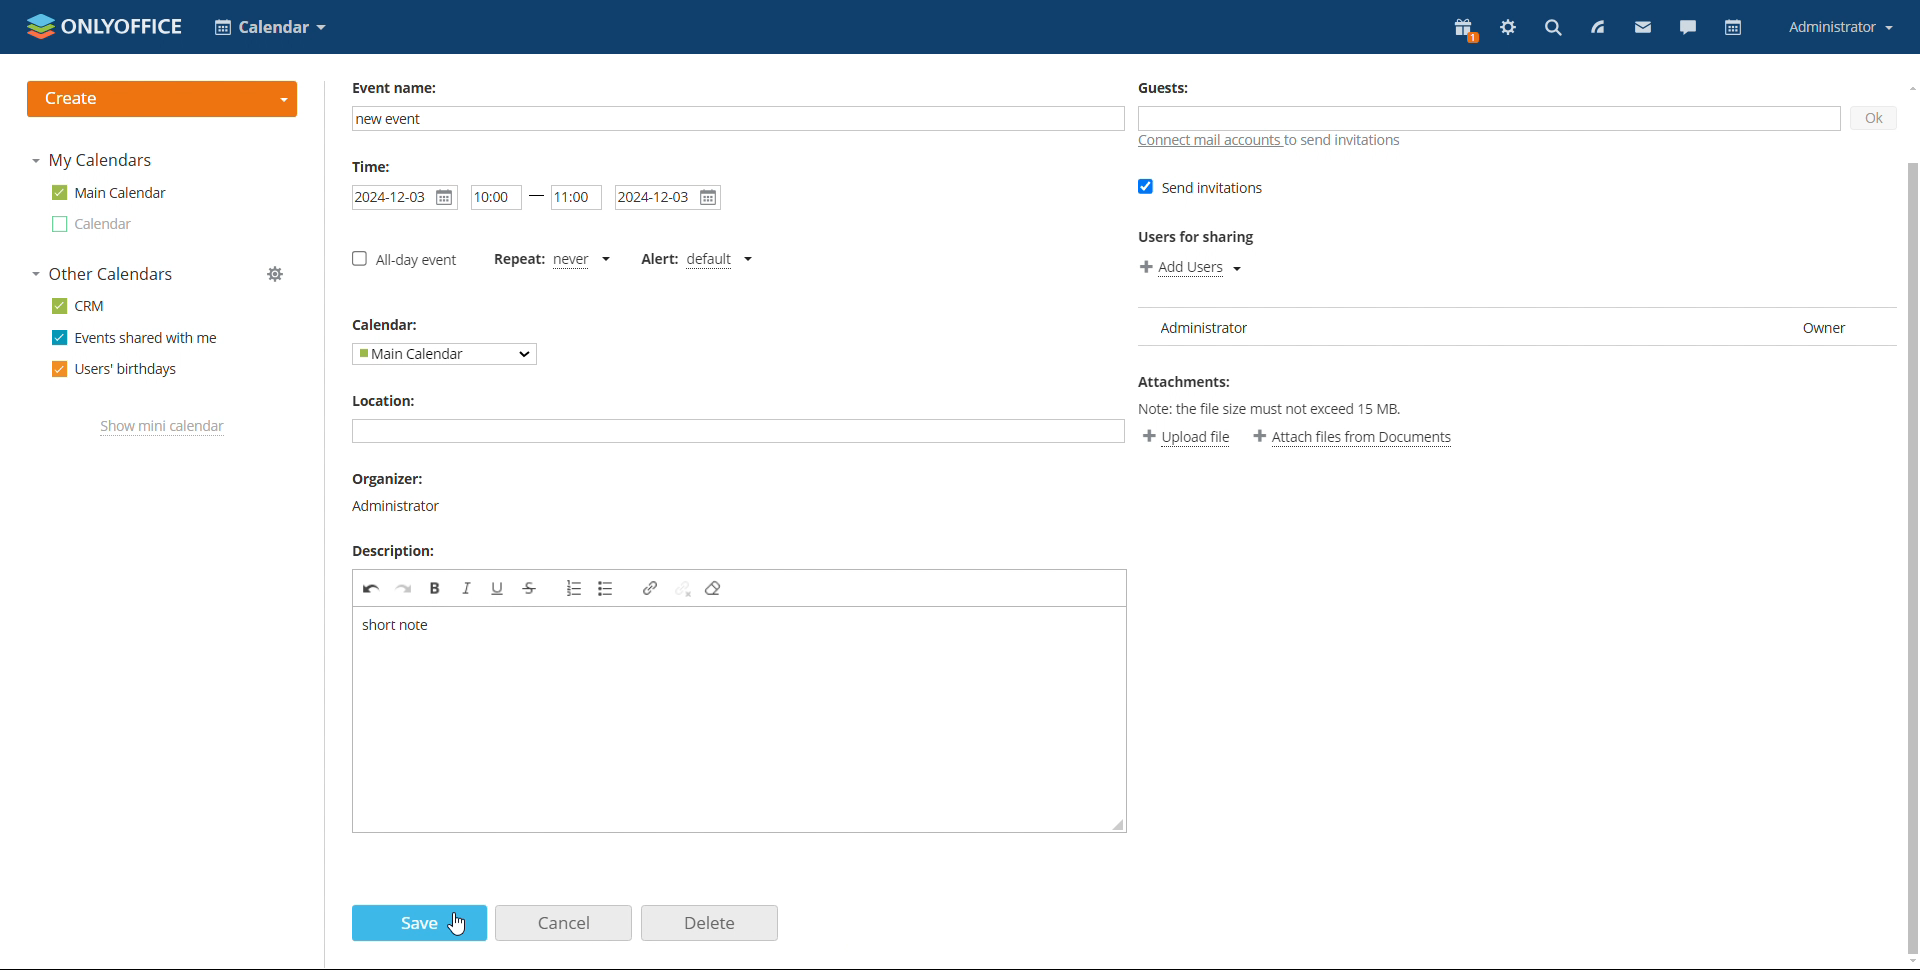  I want to click on other calendars, so click(104, 273).